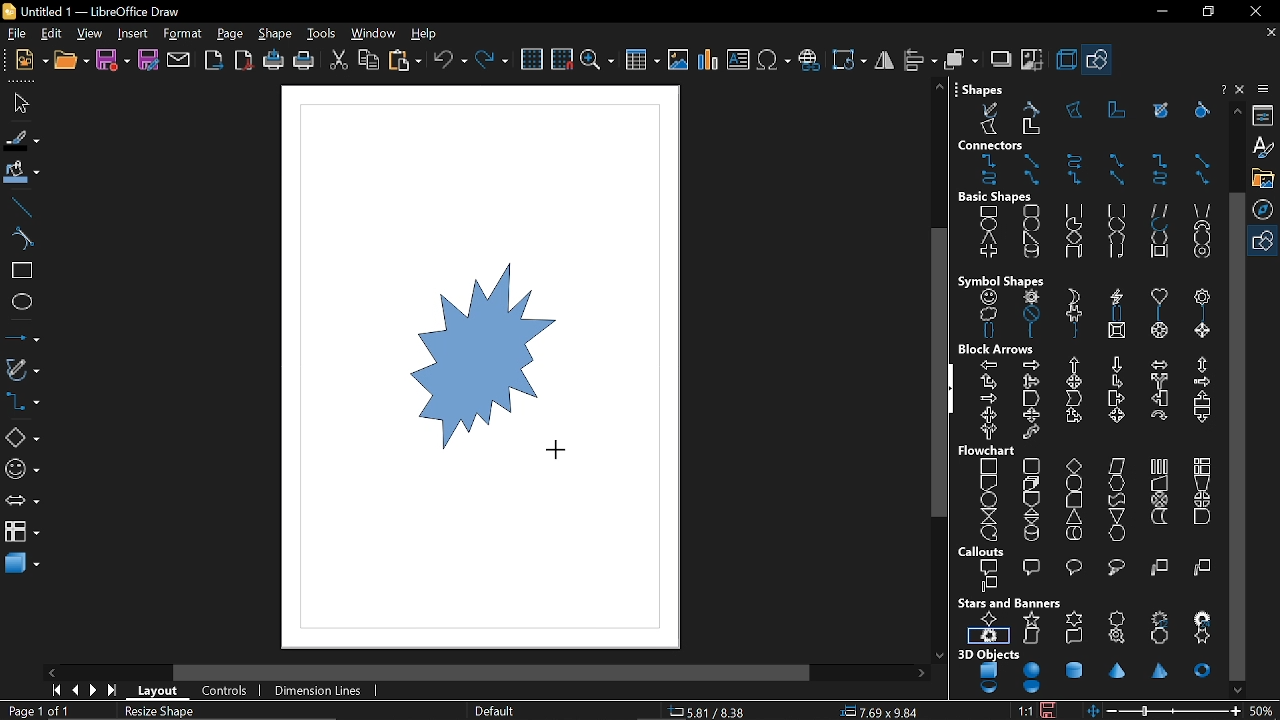 The height and width of the screenshot is (720, 1280). Describe the element at coordinates (1239, 436) in the screenshot. I see `Vertical scrollbar for shapes` at that location.